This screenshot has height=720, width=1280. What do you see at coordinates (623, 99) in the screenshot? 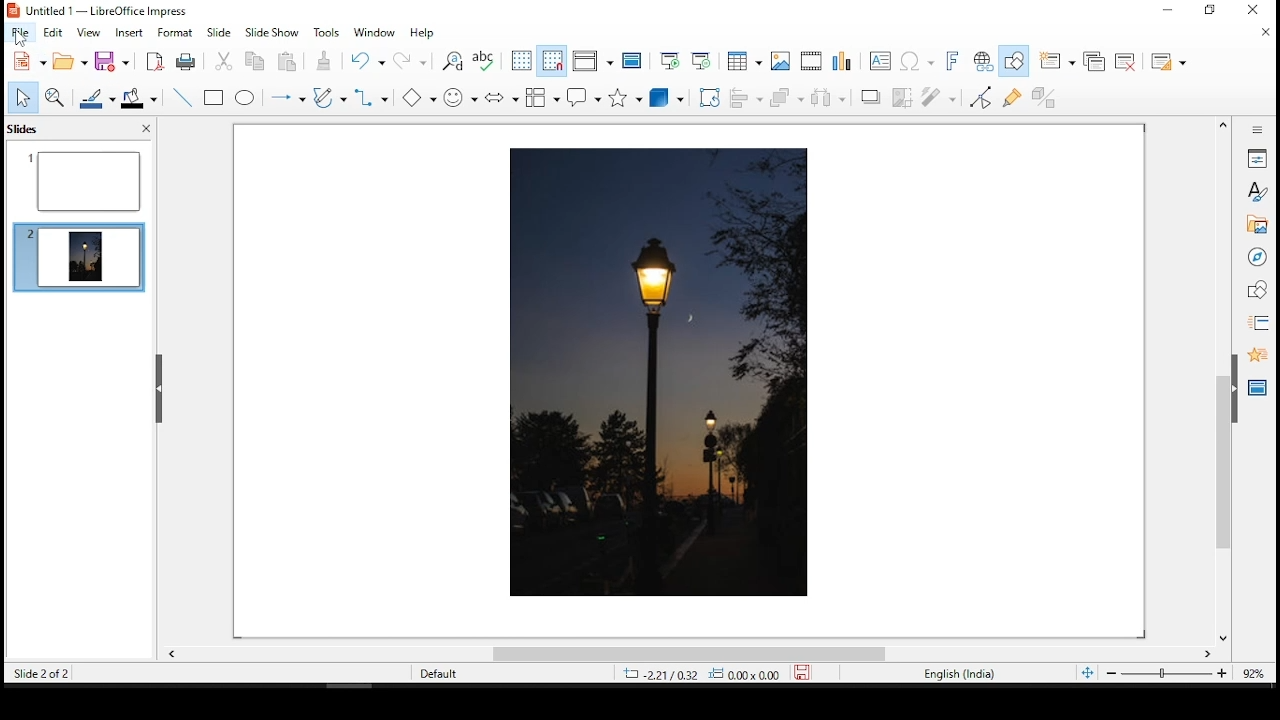
I see `stars and banners` at bounding box center [623, 99].